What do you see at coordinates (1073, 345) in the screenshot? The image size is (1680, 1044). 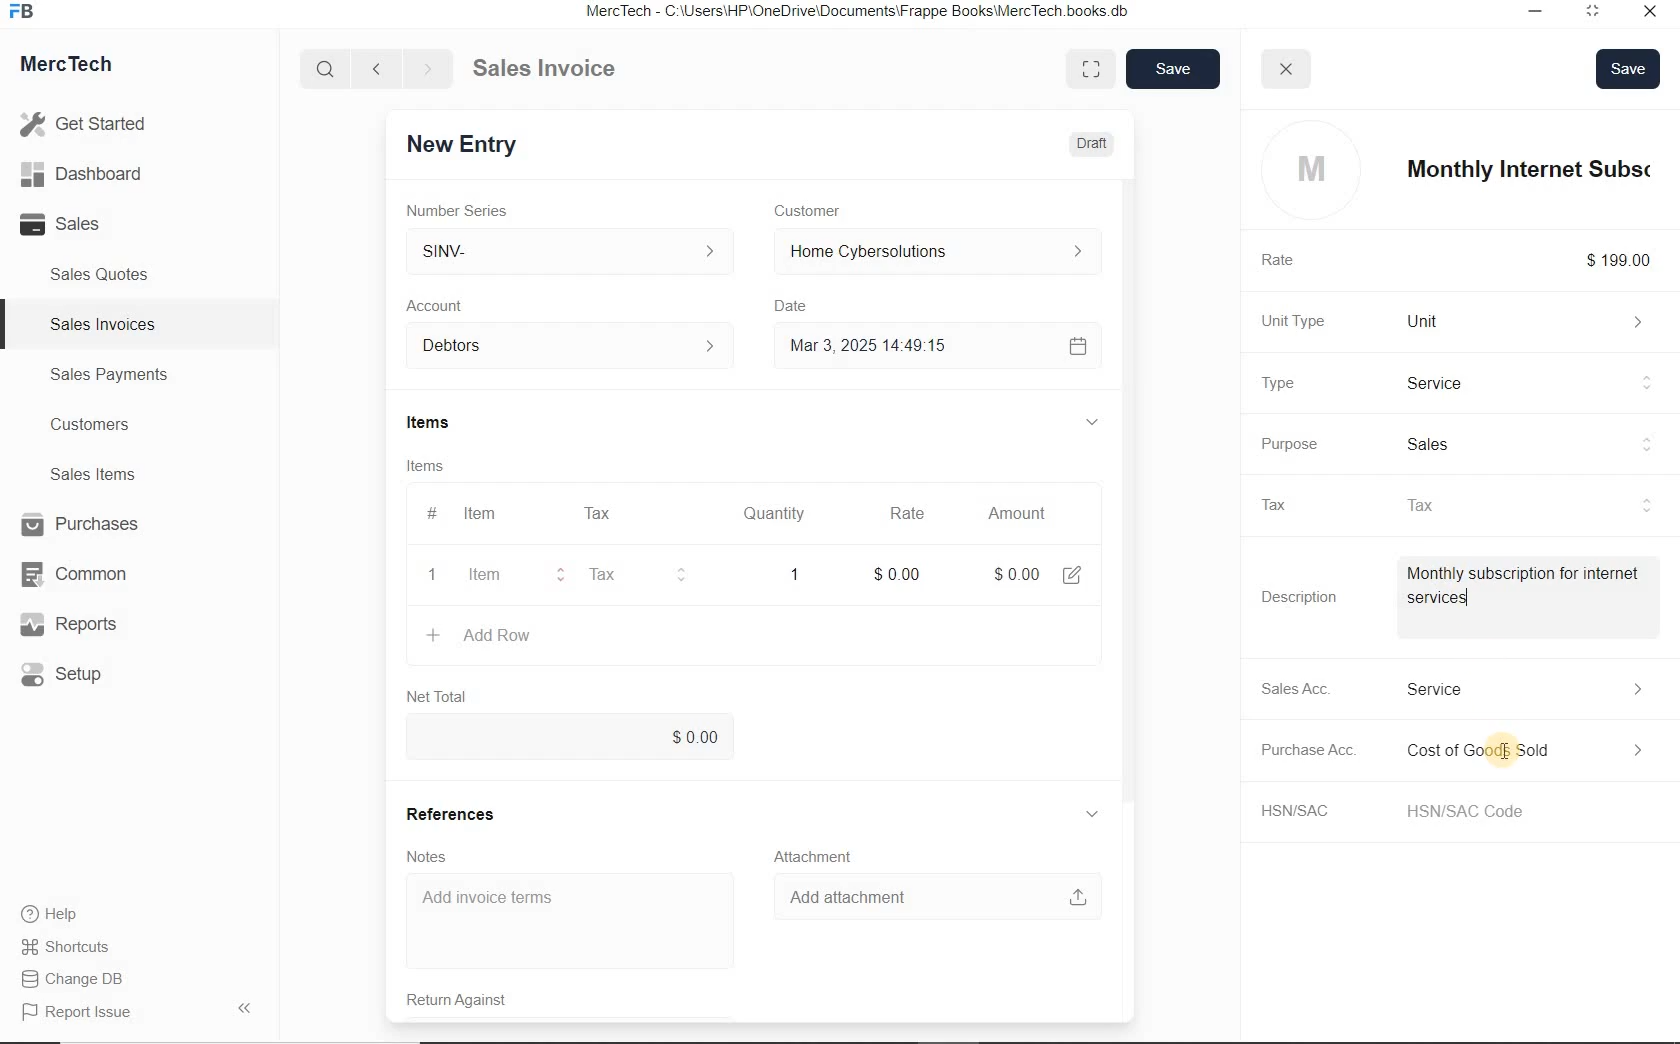 I see `Calendar` at bounding box center [1073, 345].